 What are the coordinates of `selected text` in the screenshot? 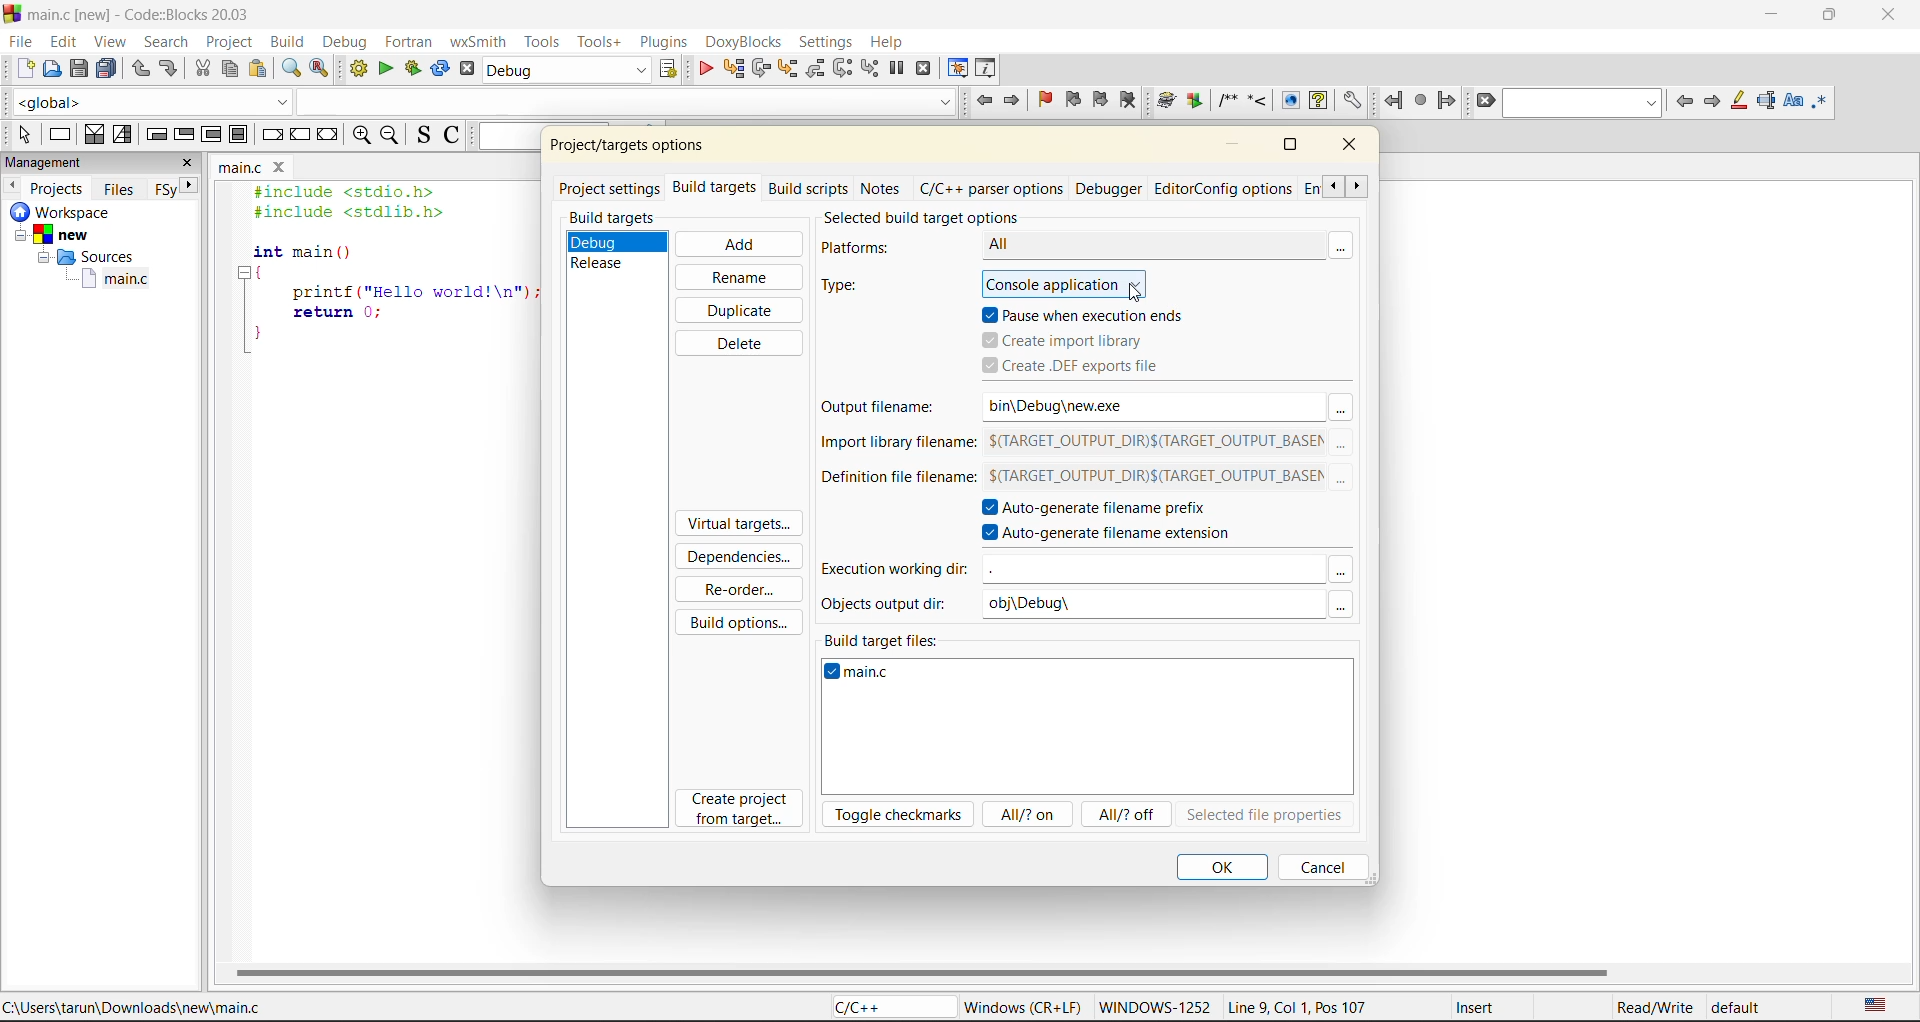 It's located at (1767, 102).